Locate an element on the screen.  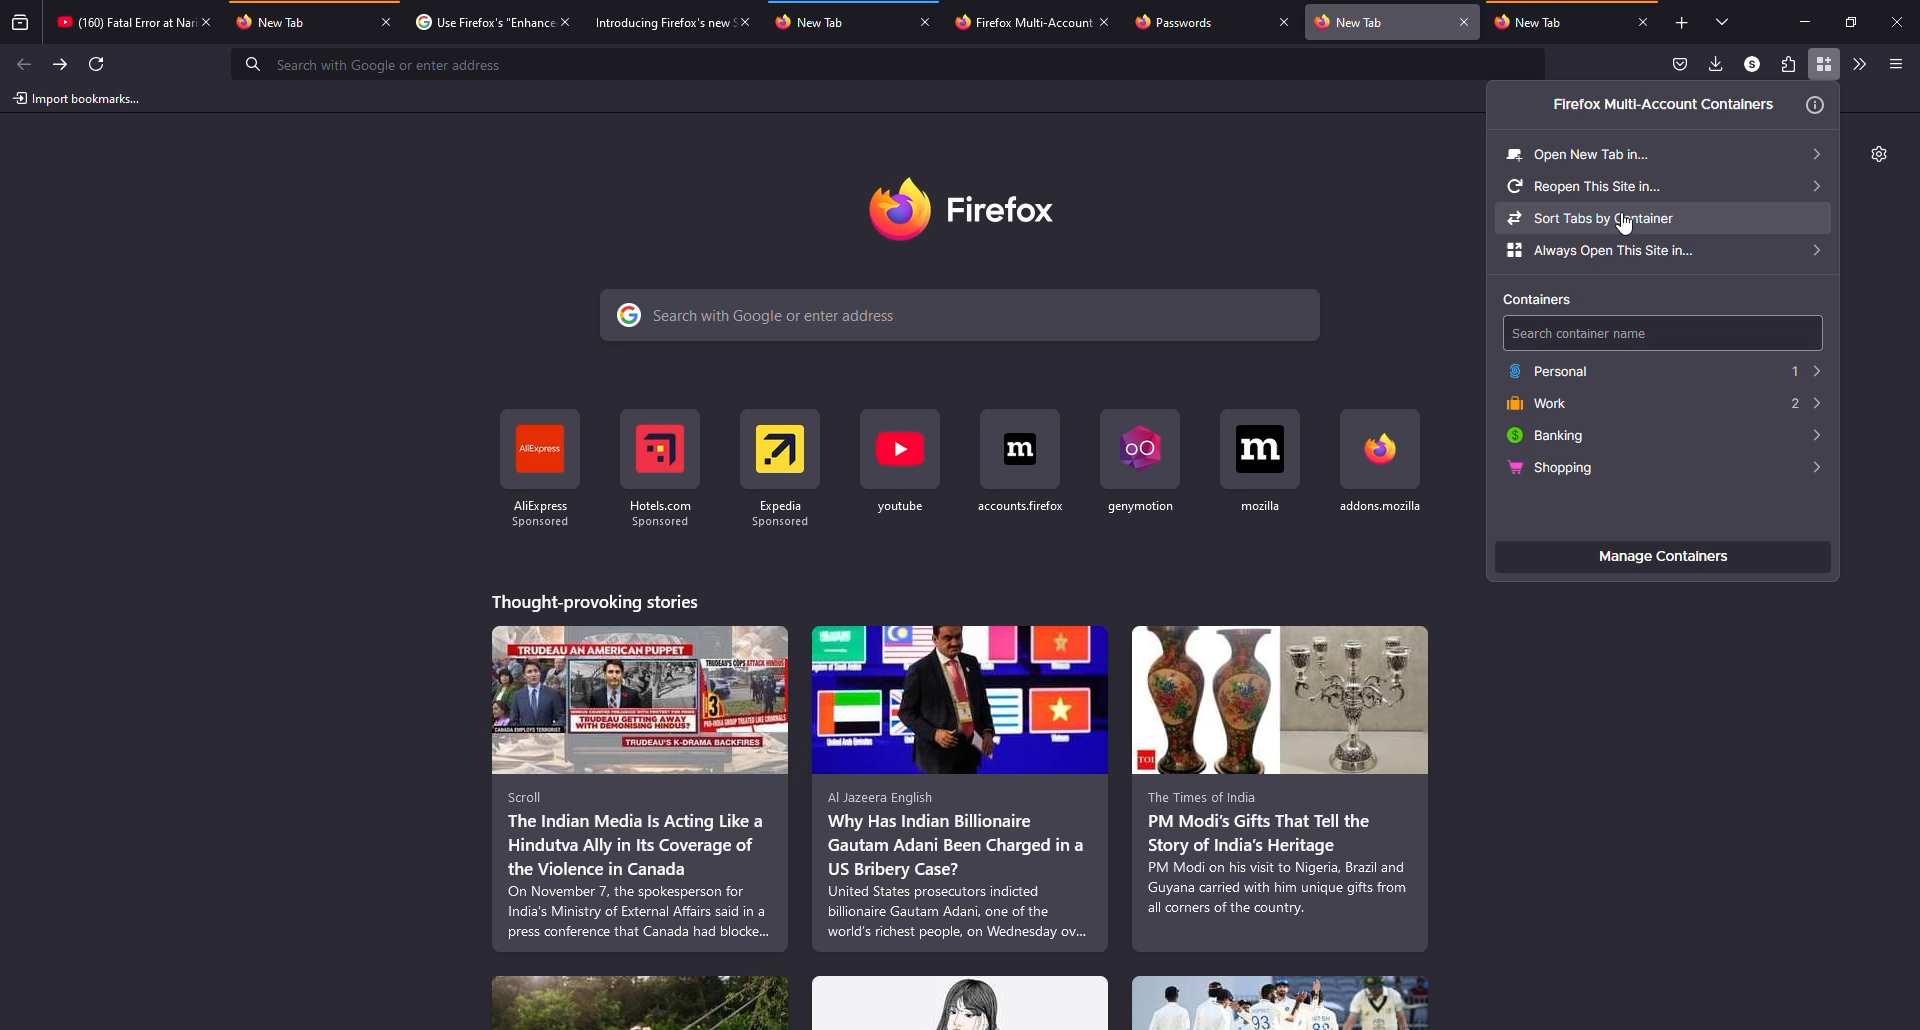
shortcut is located at coordinates (541, 466).